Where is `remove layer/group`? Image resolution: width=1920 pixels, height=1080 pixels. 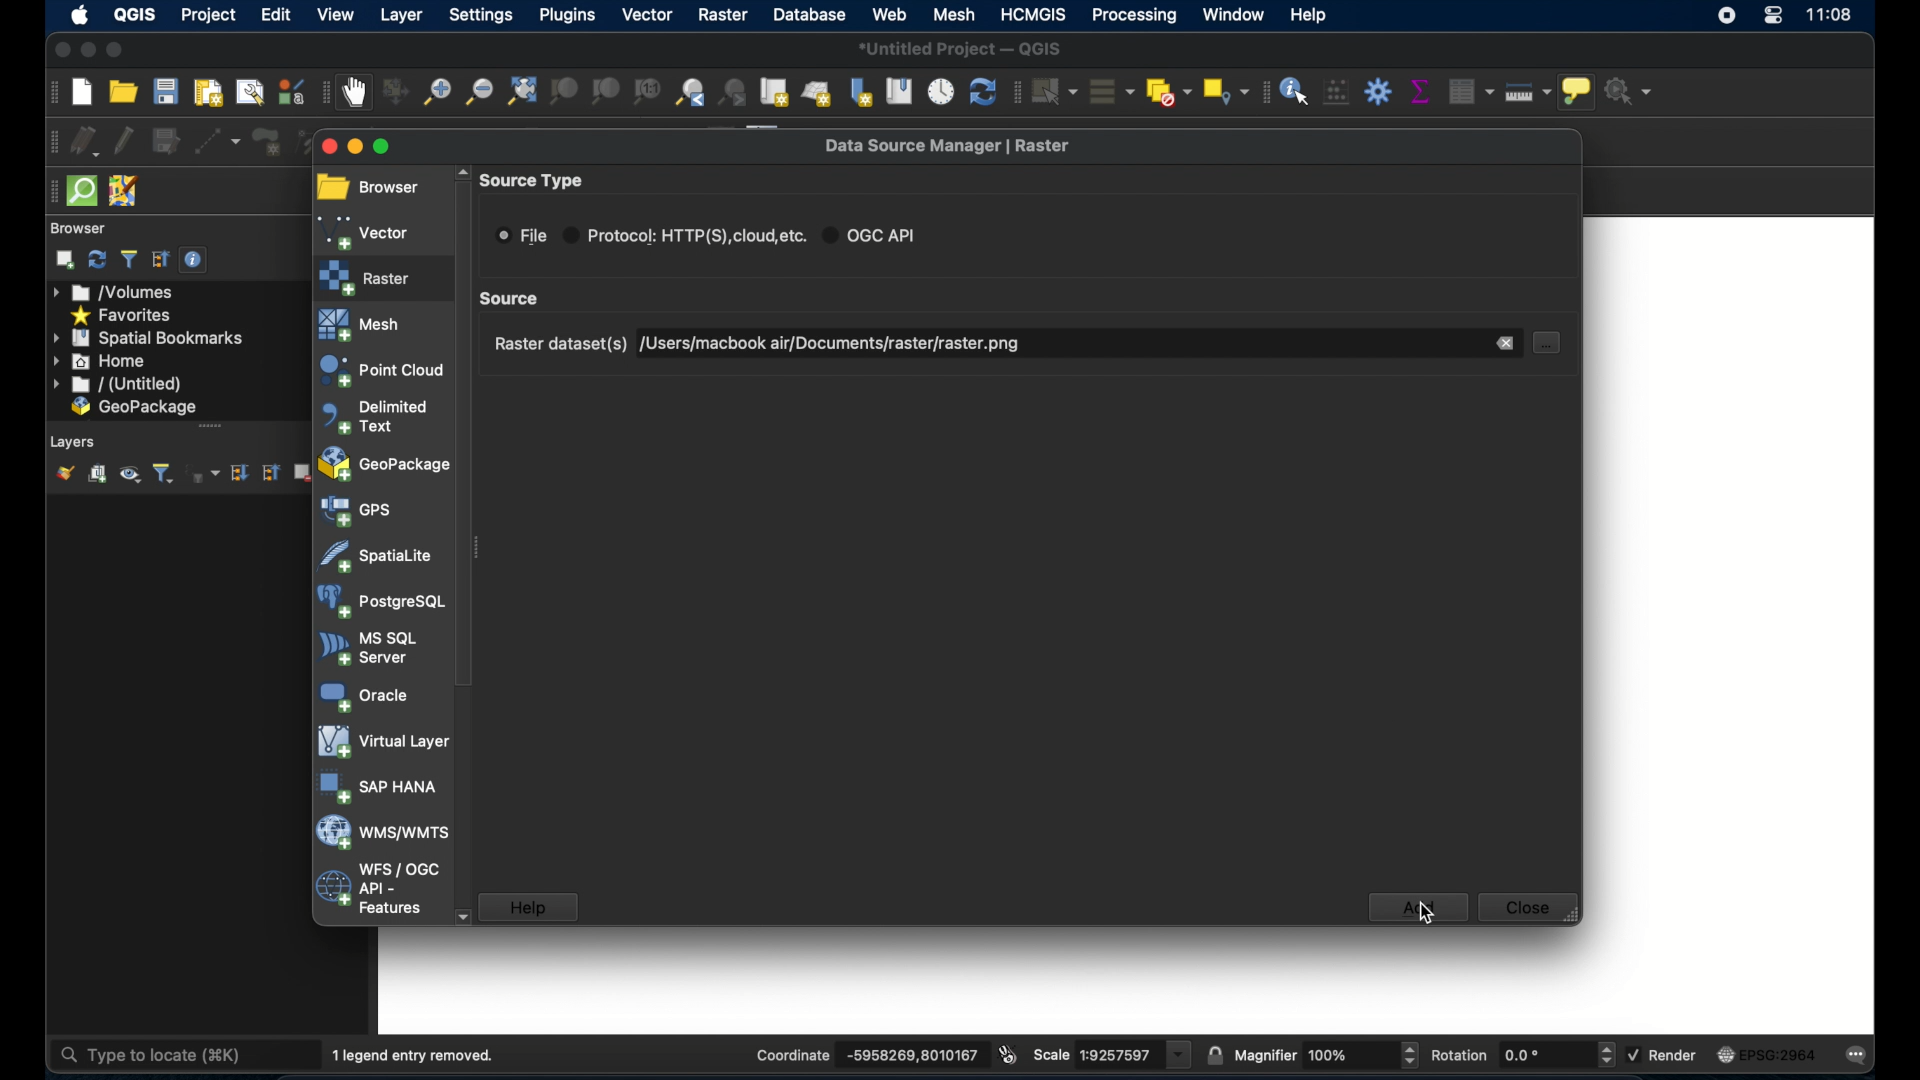 remove layer/group is located at coordinates (302, 472).